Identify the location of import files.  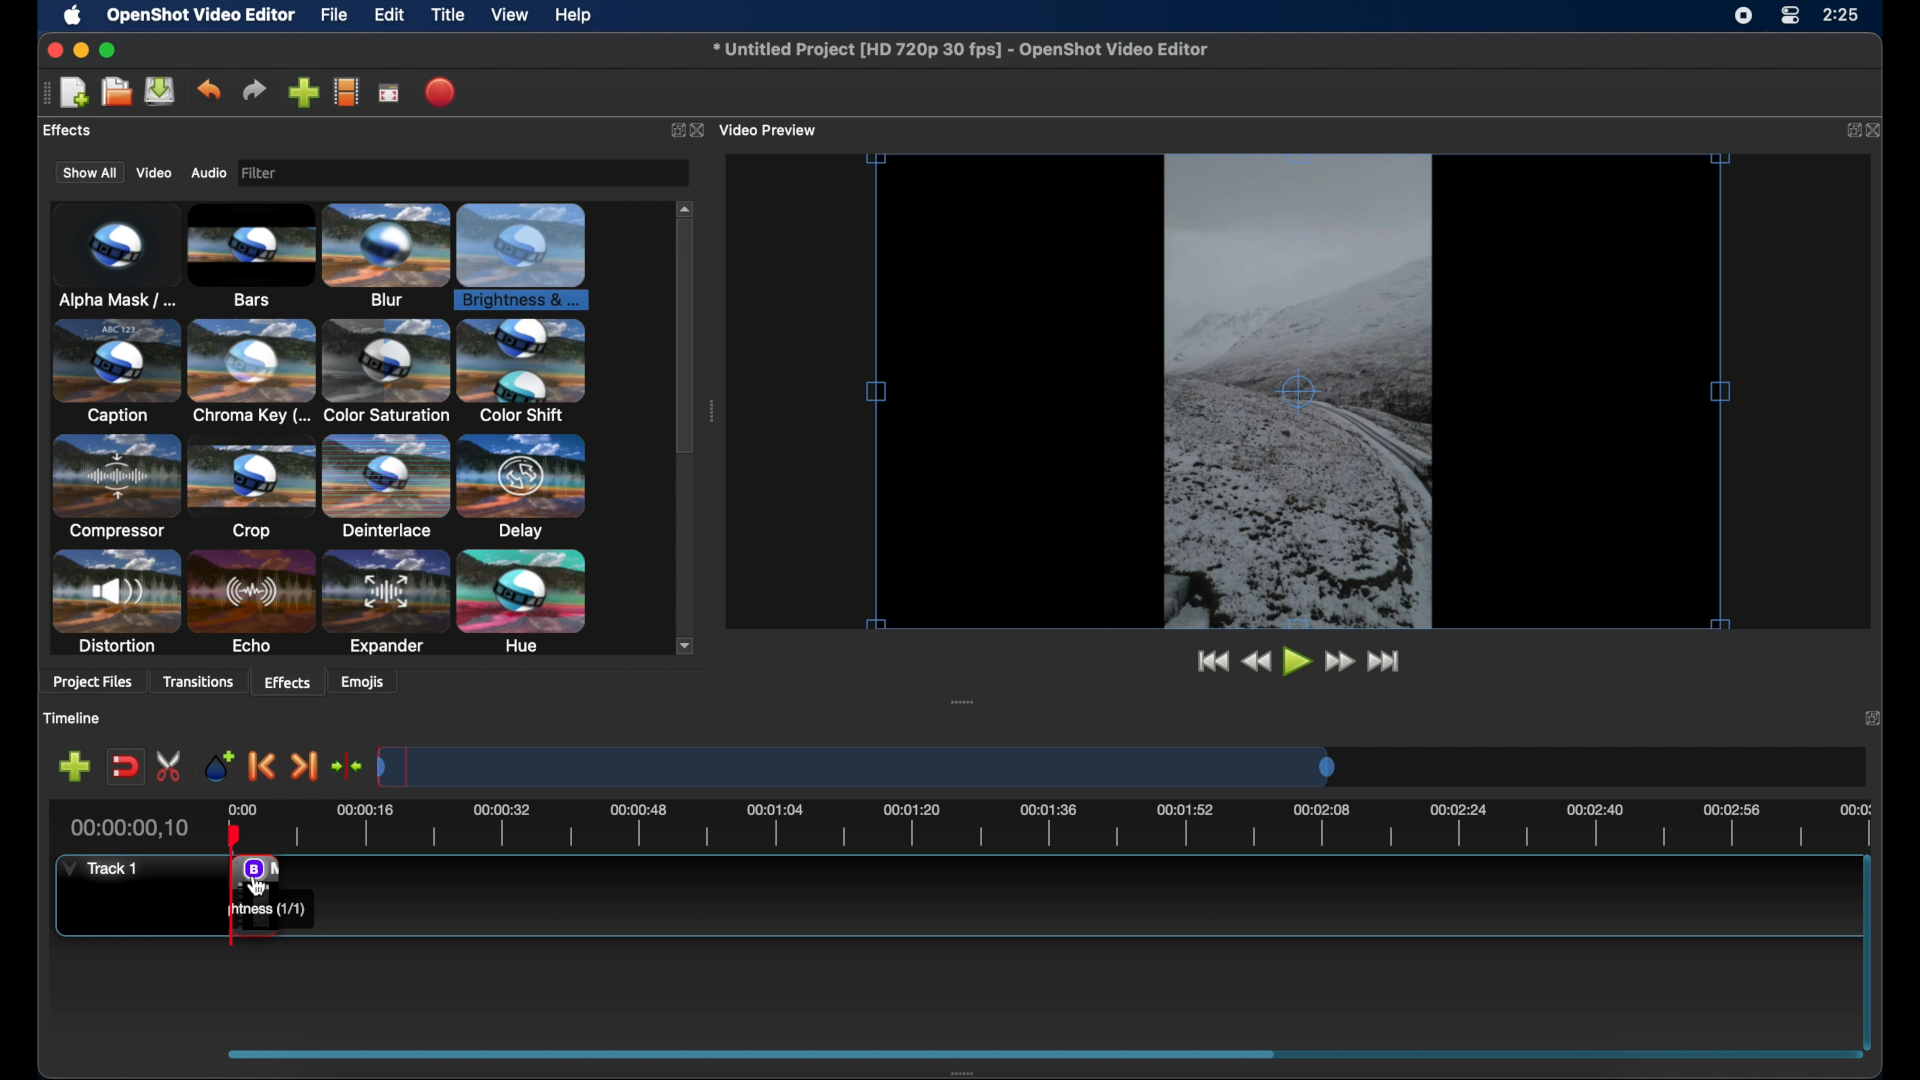
(302, 92).